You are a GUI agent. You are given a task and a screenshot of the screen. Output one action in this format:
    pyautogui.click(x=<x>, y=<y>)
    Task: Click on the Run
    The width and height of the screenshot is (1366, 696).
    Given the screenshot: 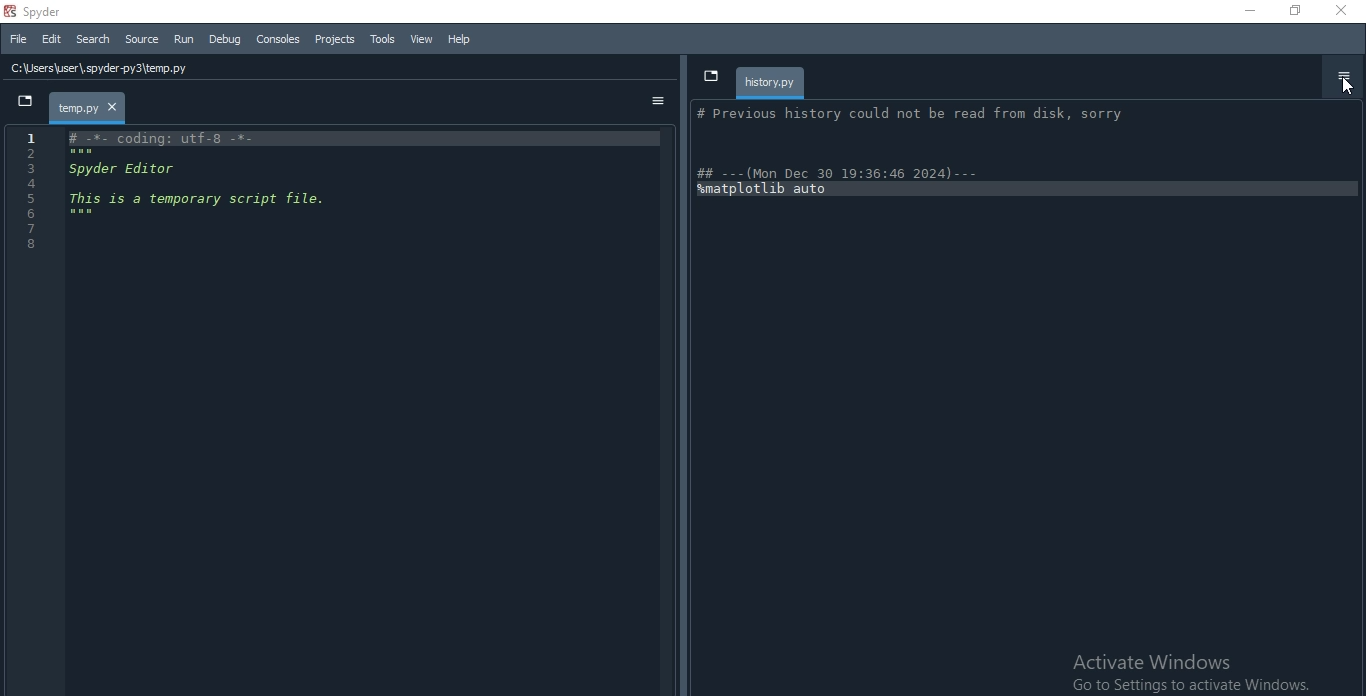 What is the action you would take?
    pyautogui.click(x=184, y=38)
    